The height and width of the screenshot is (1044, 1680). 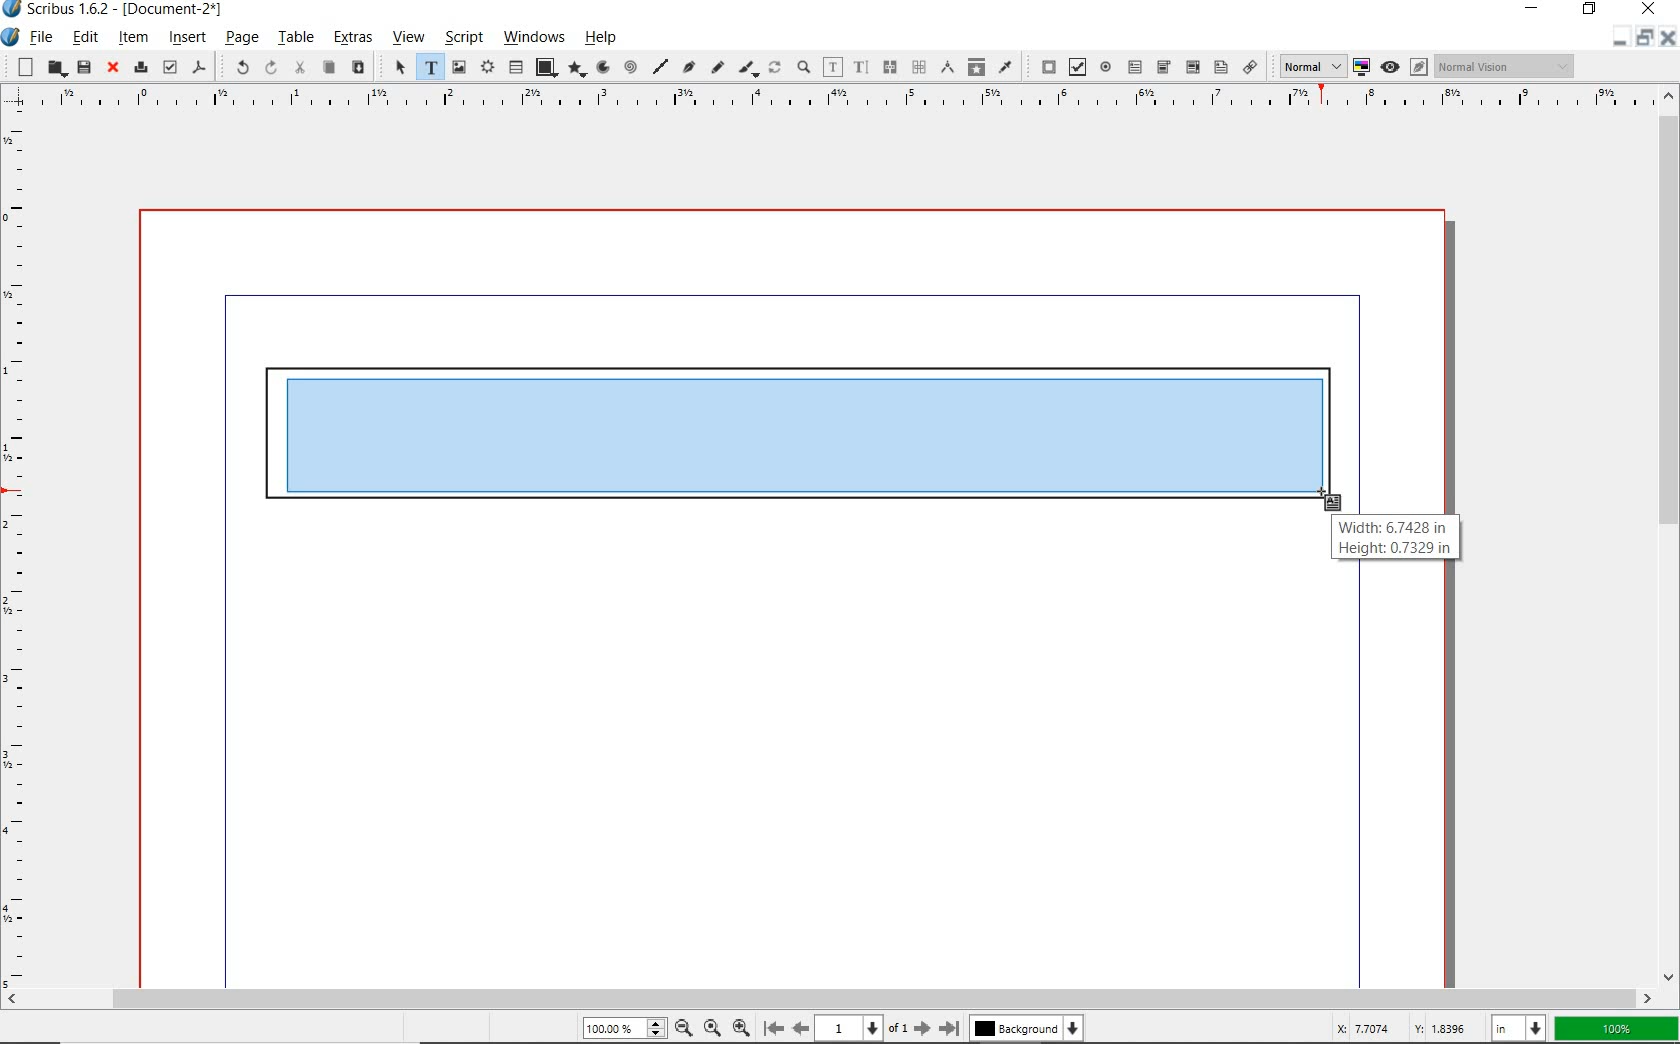 I want to click on link annotation, so click(x=1250, y=66).